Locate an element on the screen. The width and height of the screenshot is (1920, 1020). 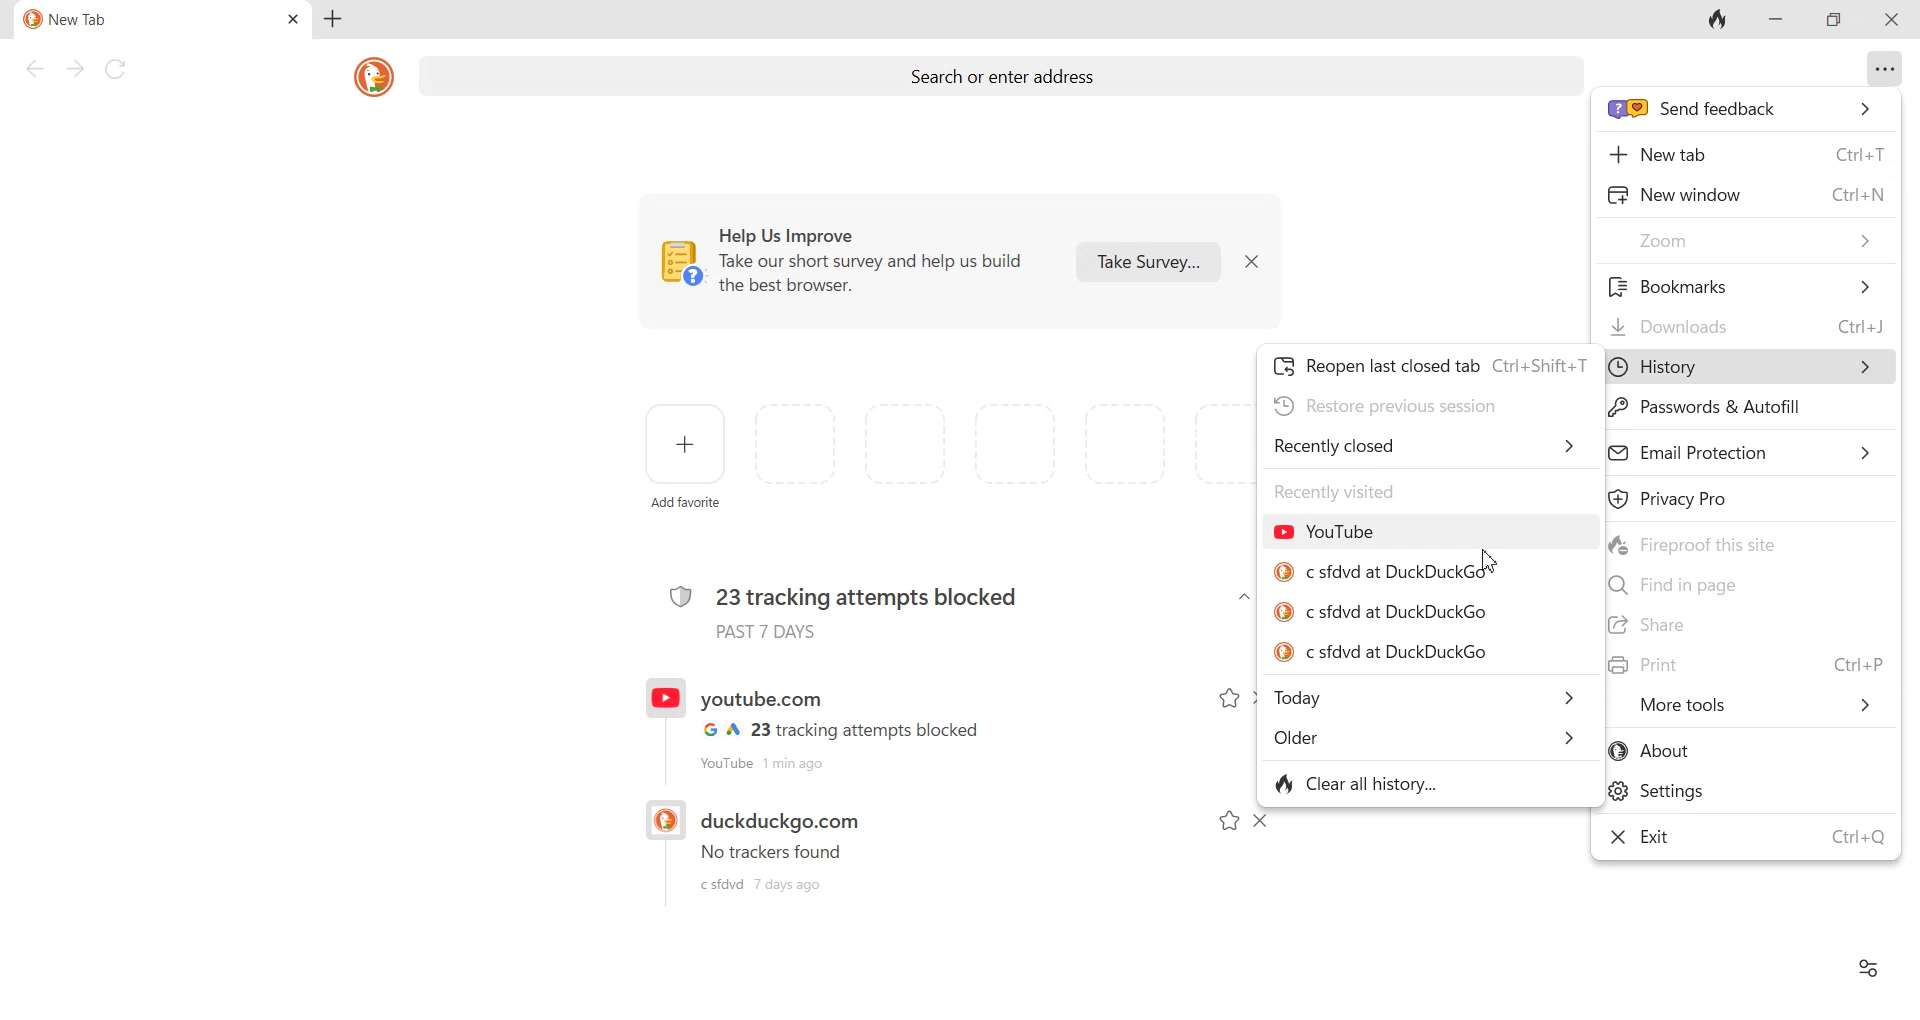
send feedback is located at coordinates (1748, 109).